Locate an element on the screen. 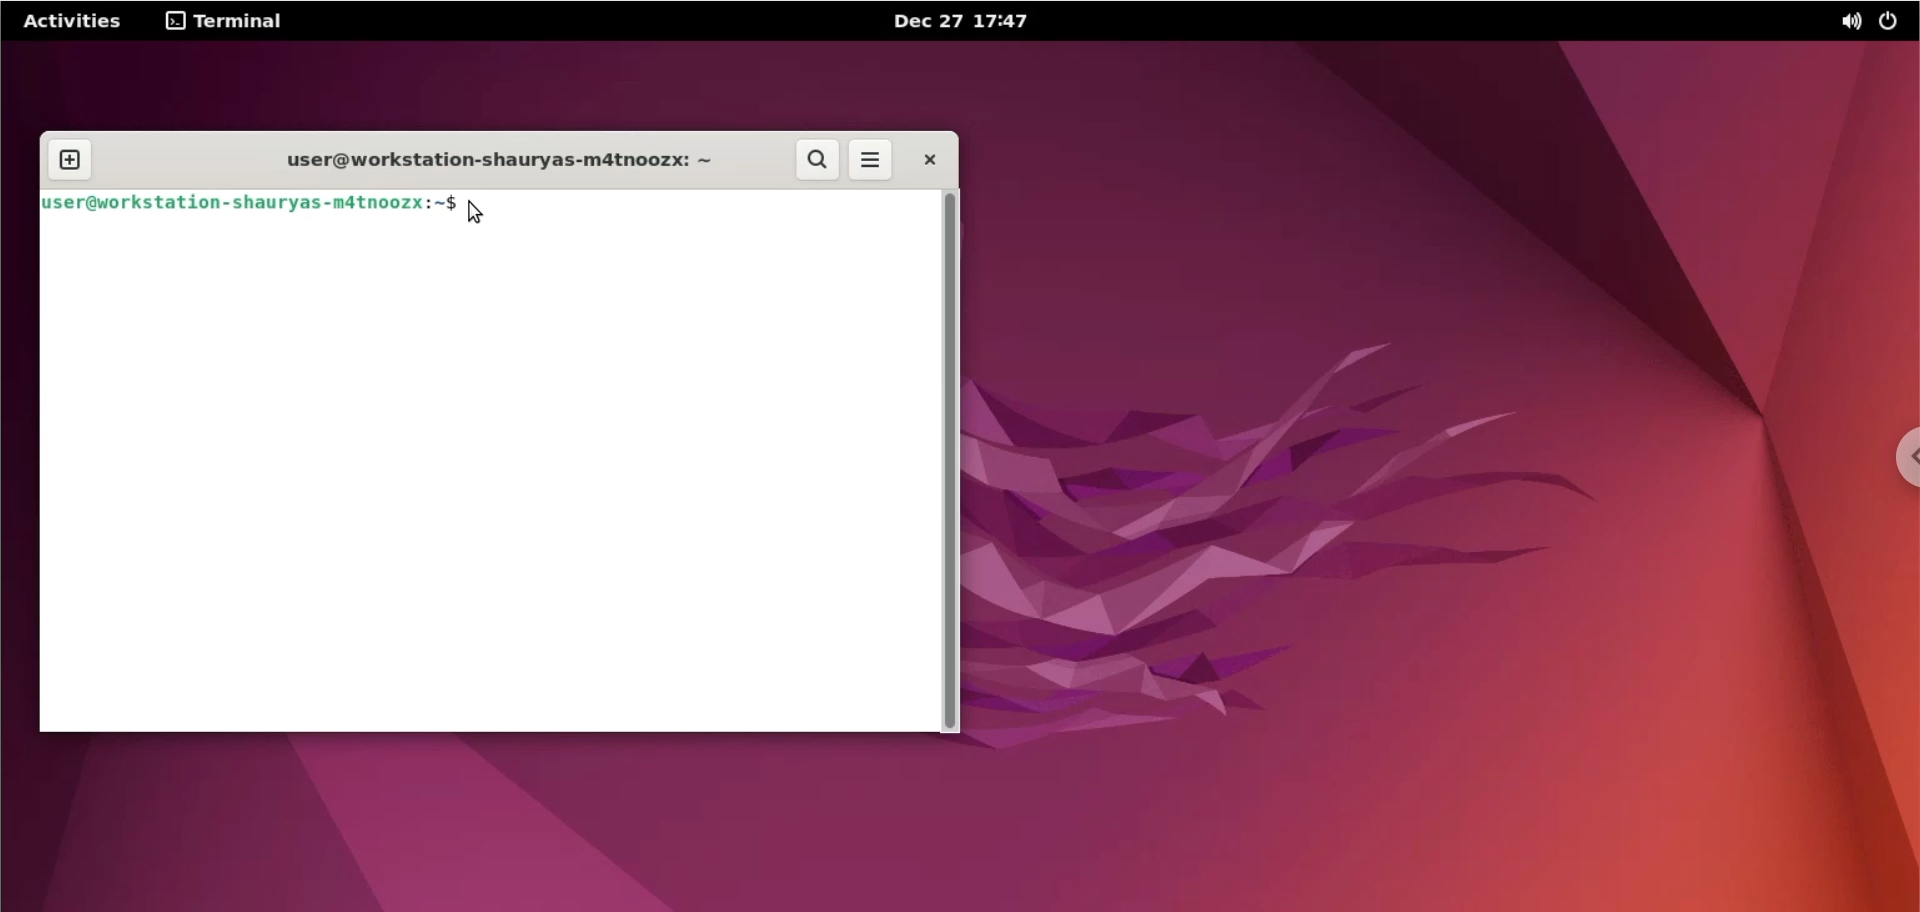  sound options is located at coordinates (1847, 20).